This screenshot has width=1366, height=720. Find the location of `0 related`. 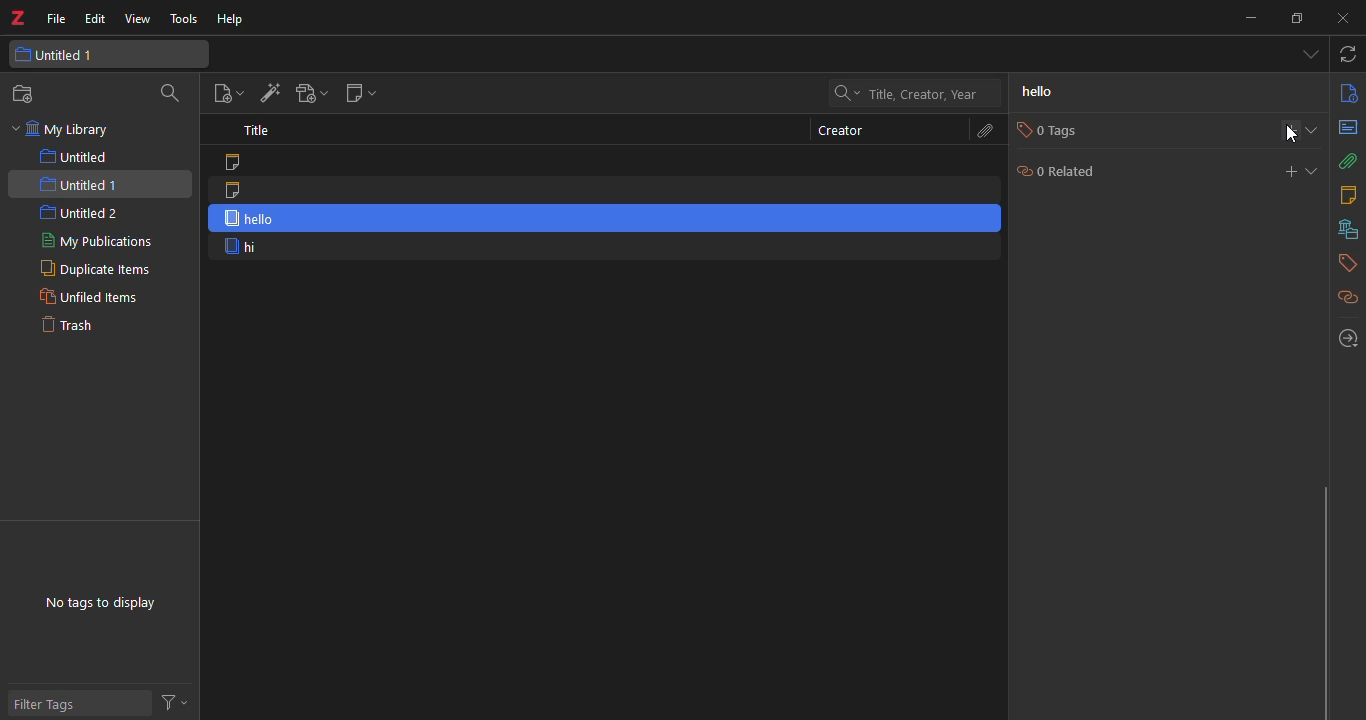

0 related is located at coordinates (1056, 170).